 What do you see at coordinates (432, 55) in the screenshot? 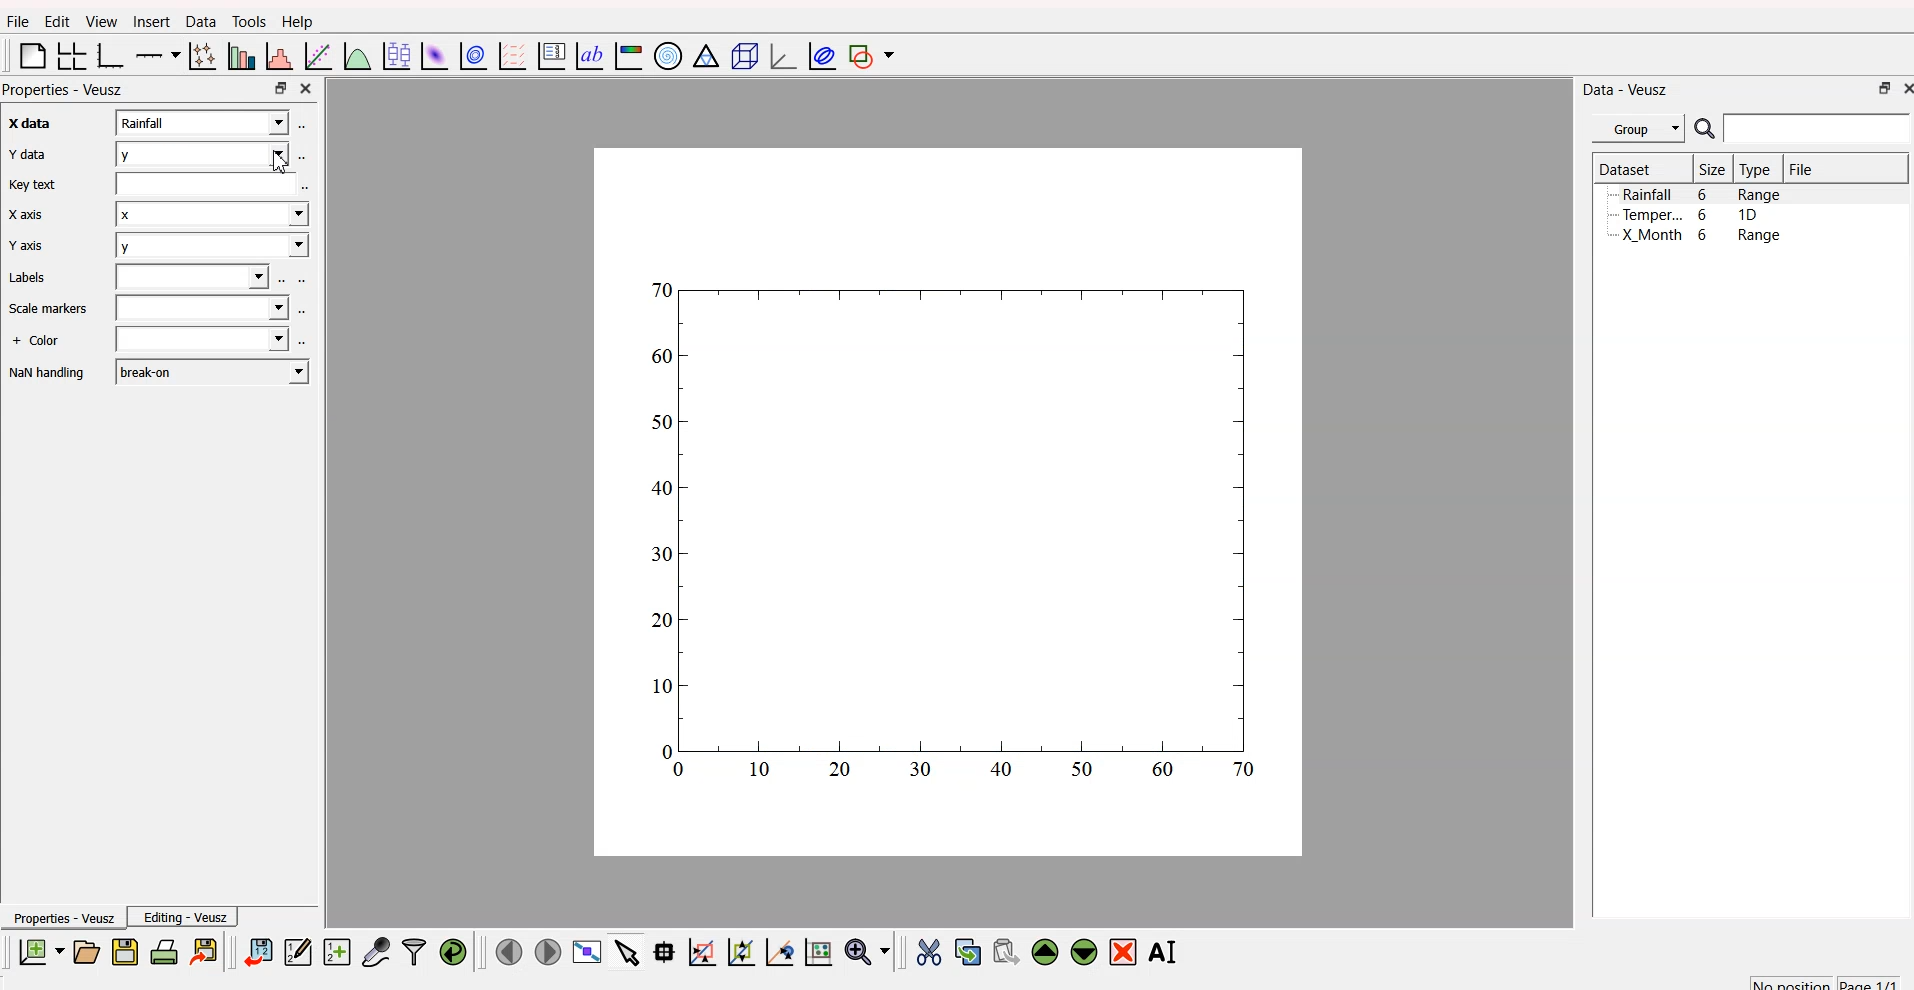
I see `plot dataset` at bounding box center [432, 55].